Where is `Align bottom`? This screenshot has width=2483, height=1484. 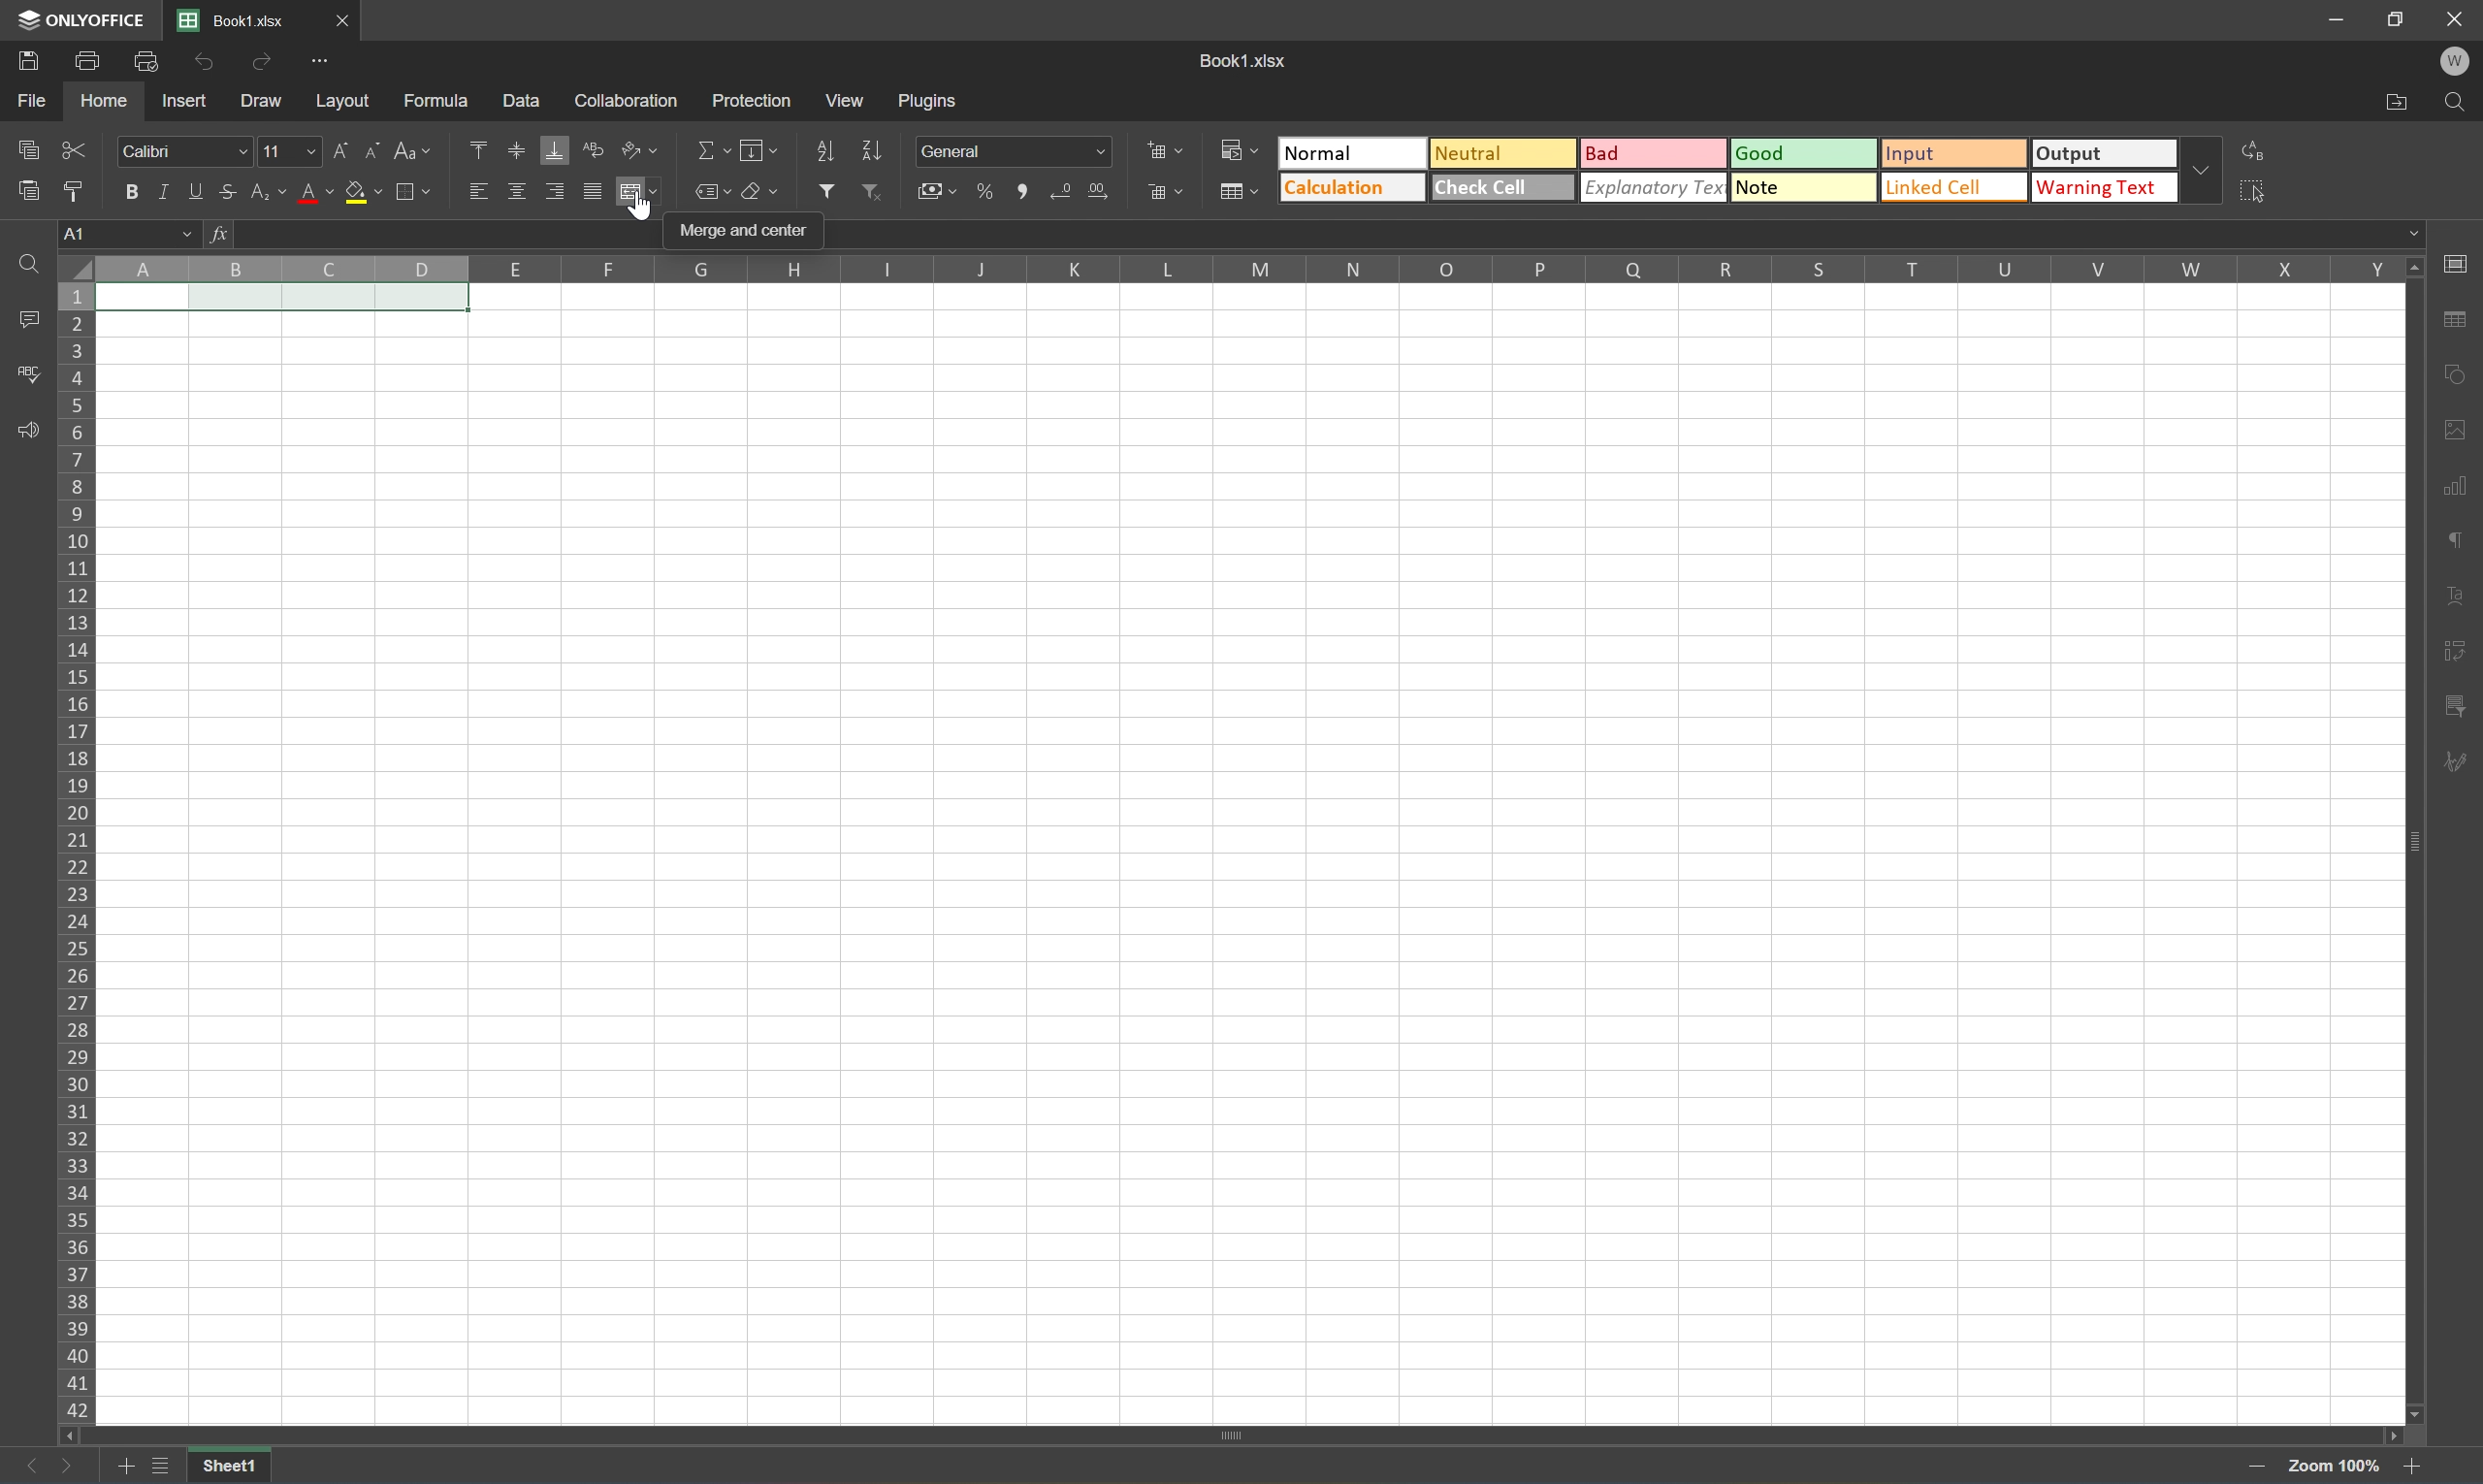
Align bottom is located at coordinates (554, 149).